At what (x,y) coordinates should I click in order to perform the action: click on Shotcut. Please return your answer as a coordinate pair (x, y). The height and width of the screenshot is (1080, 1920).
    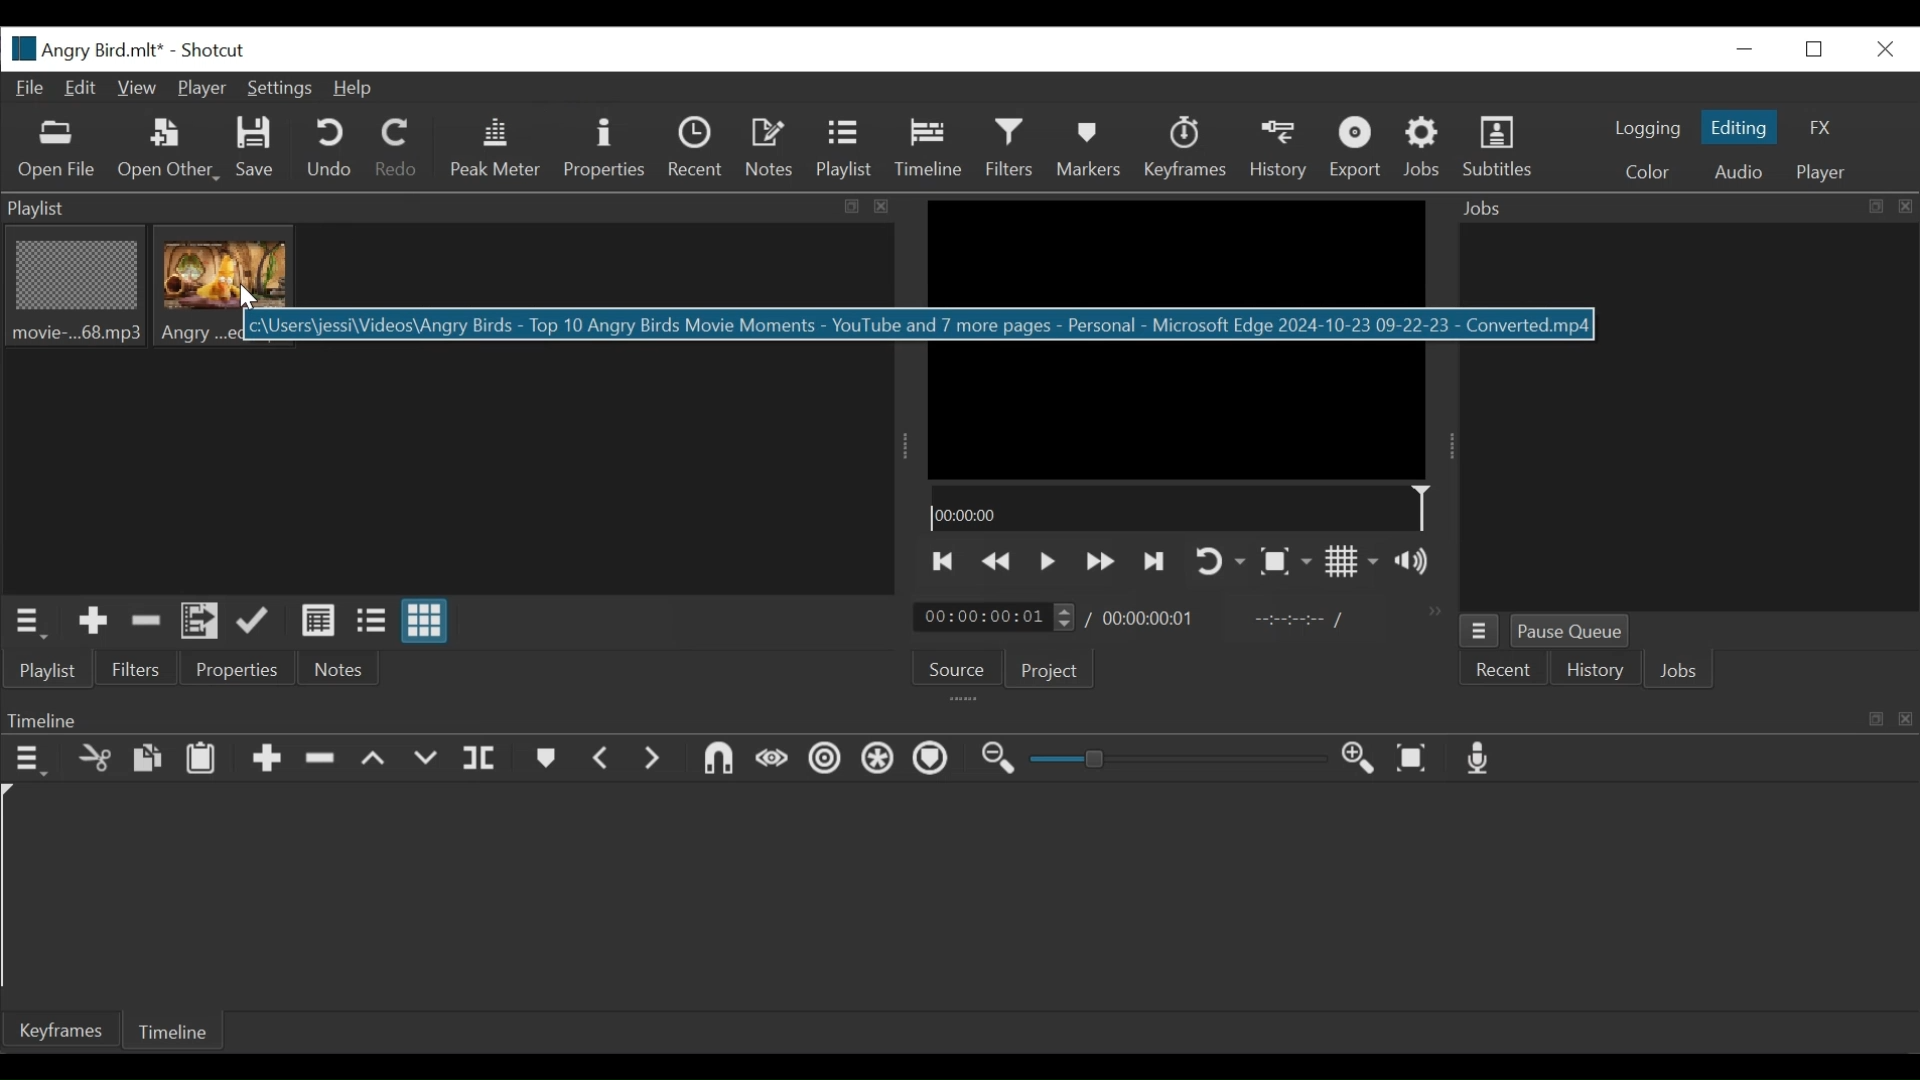
    Looking at the image, I should click on (219, 49).